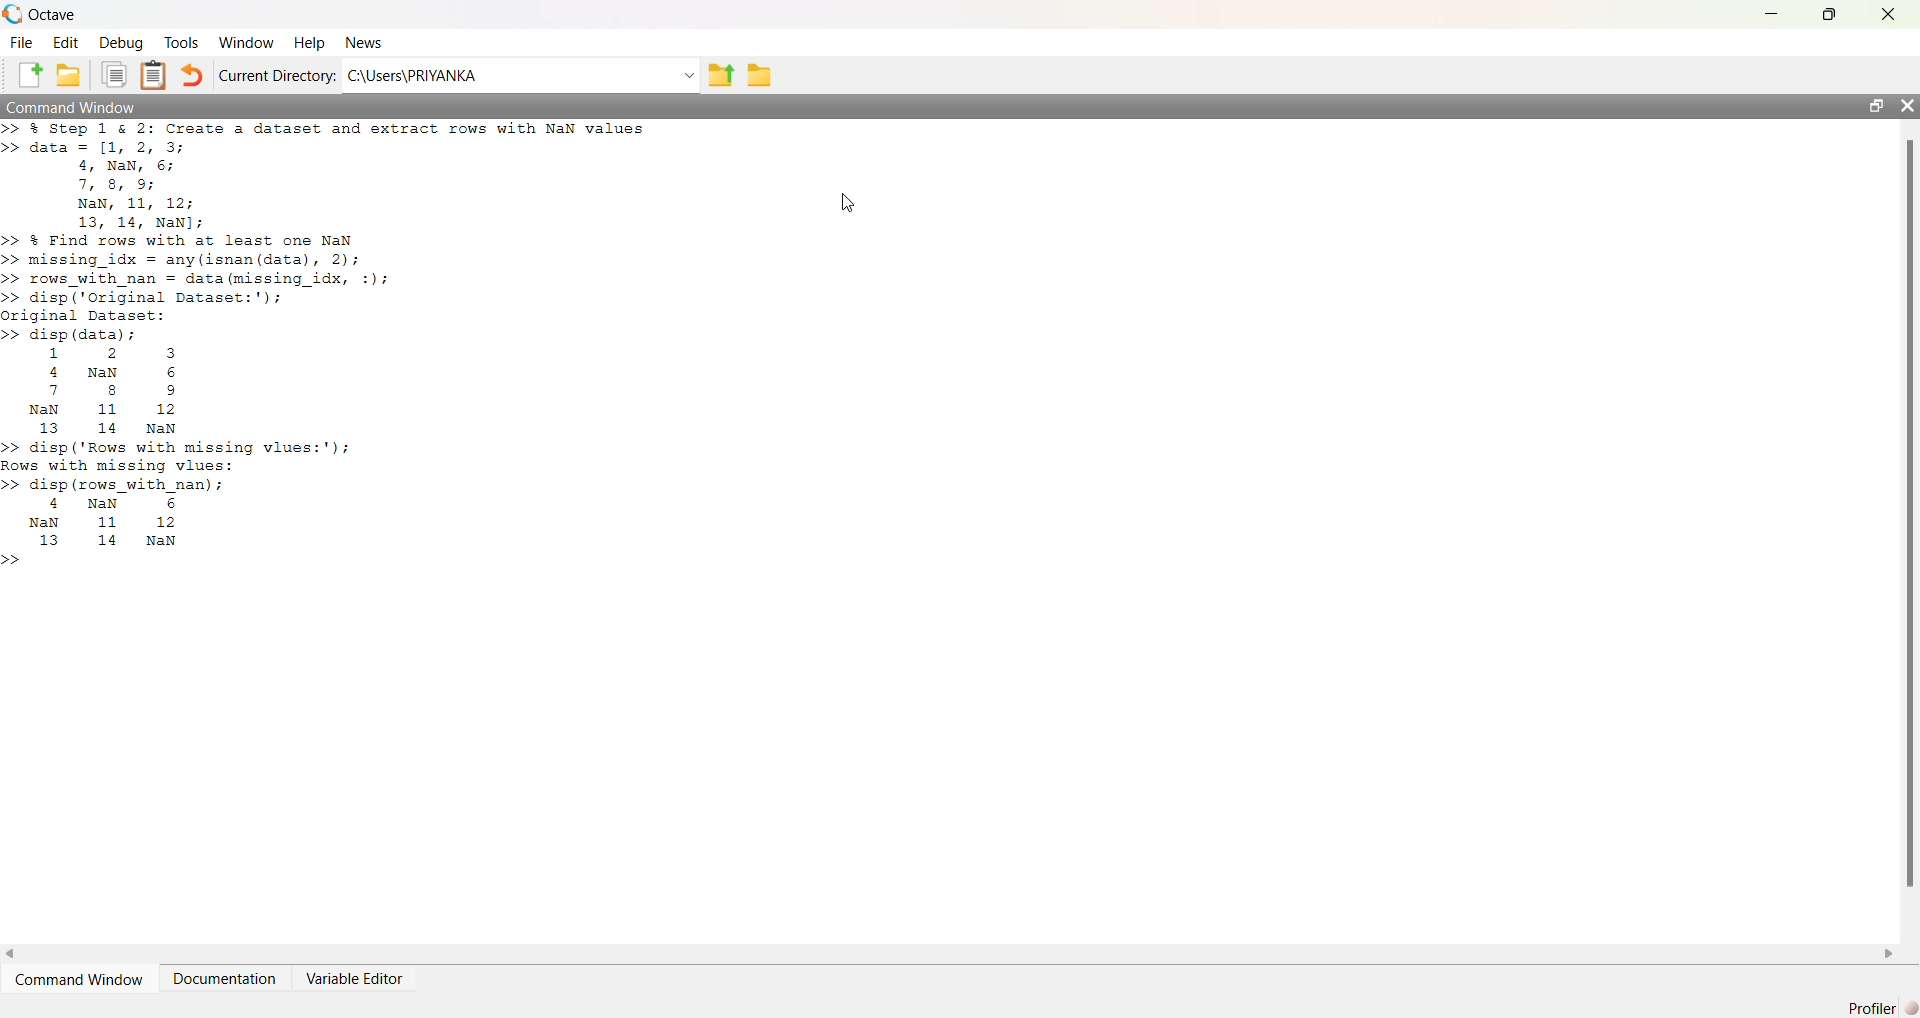 The image size is (1920, 1018). I want to click on maximize, so click(1830, 13).